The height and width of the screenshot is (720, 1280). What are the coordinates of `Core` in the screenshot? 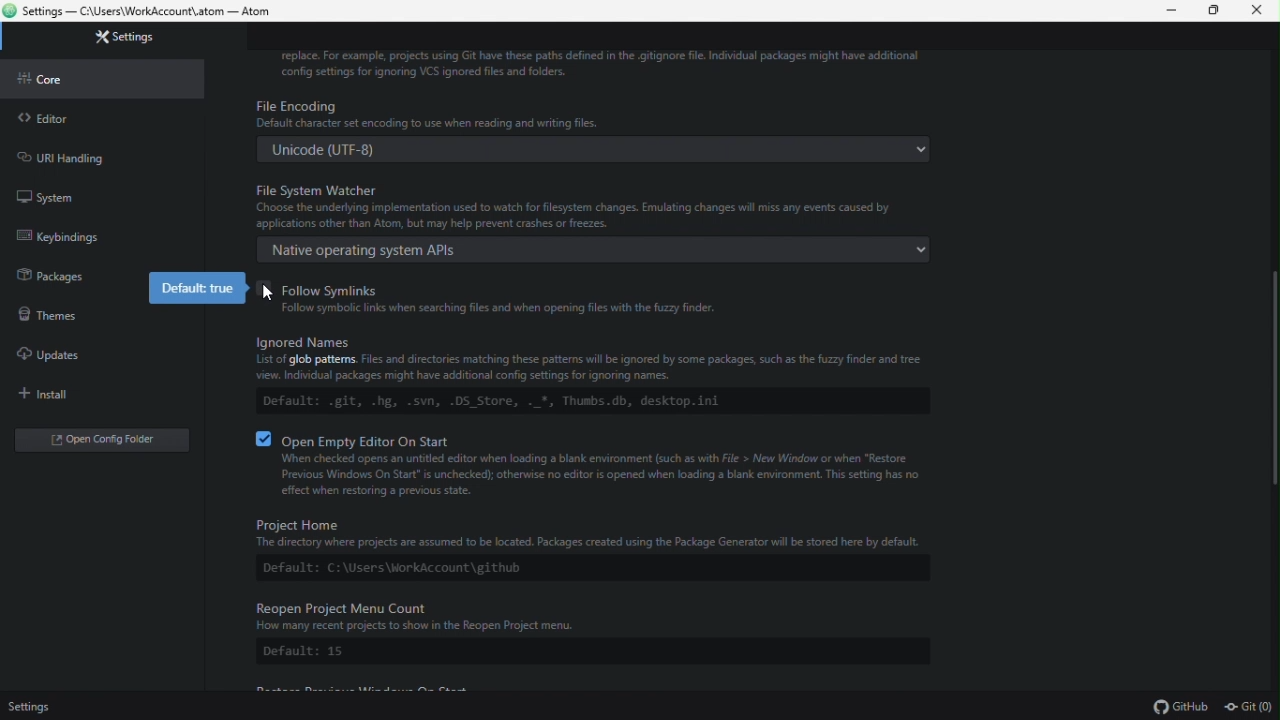 It's located at (103, 78).